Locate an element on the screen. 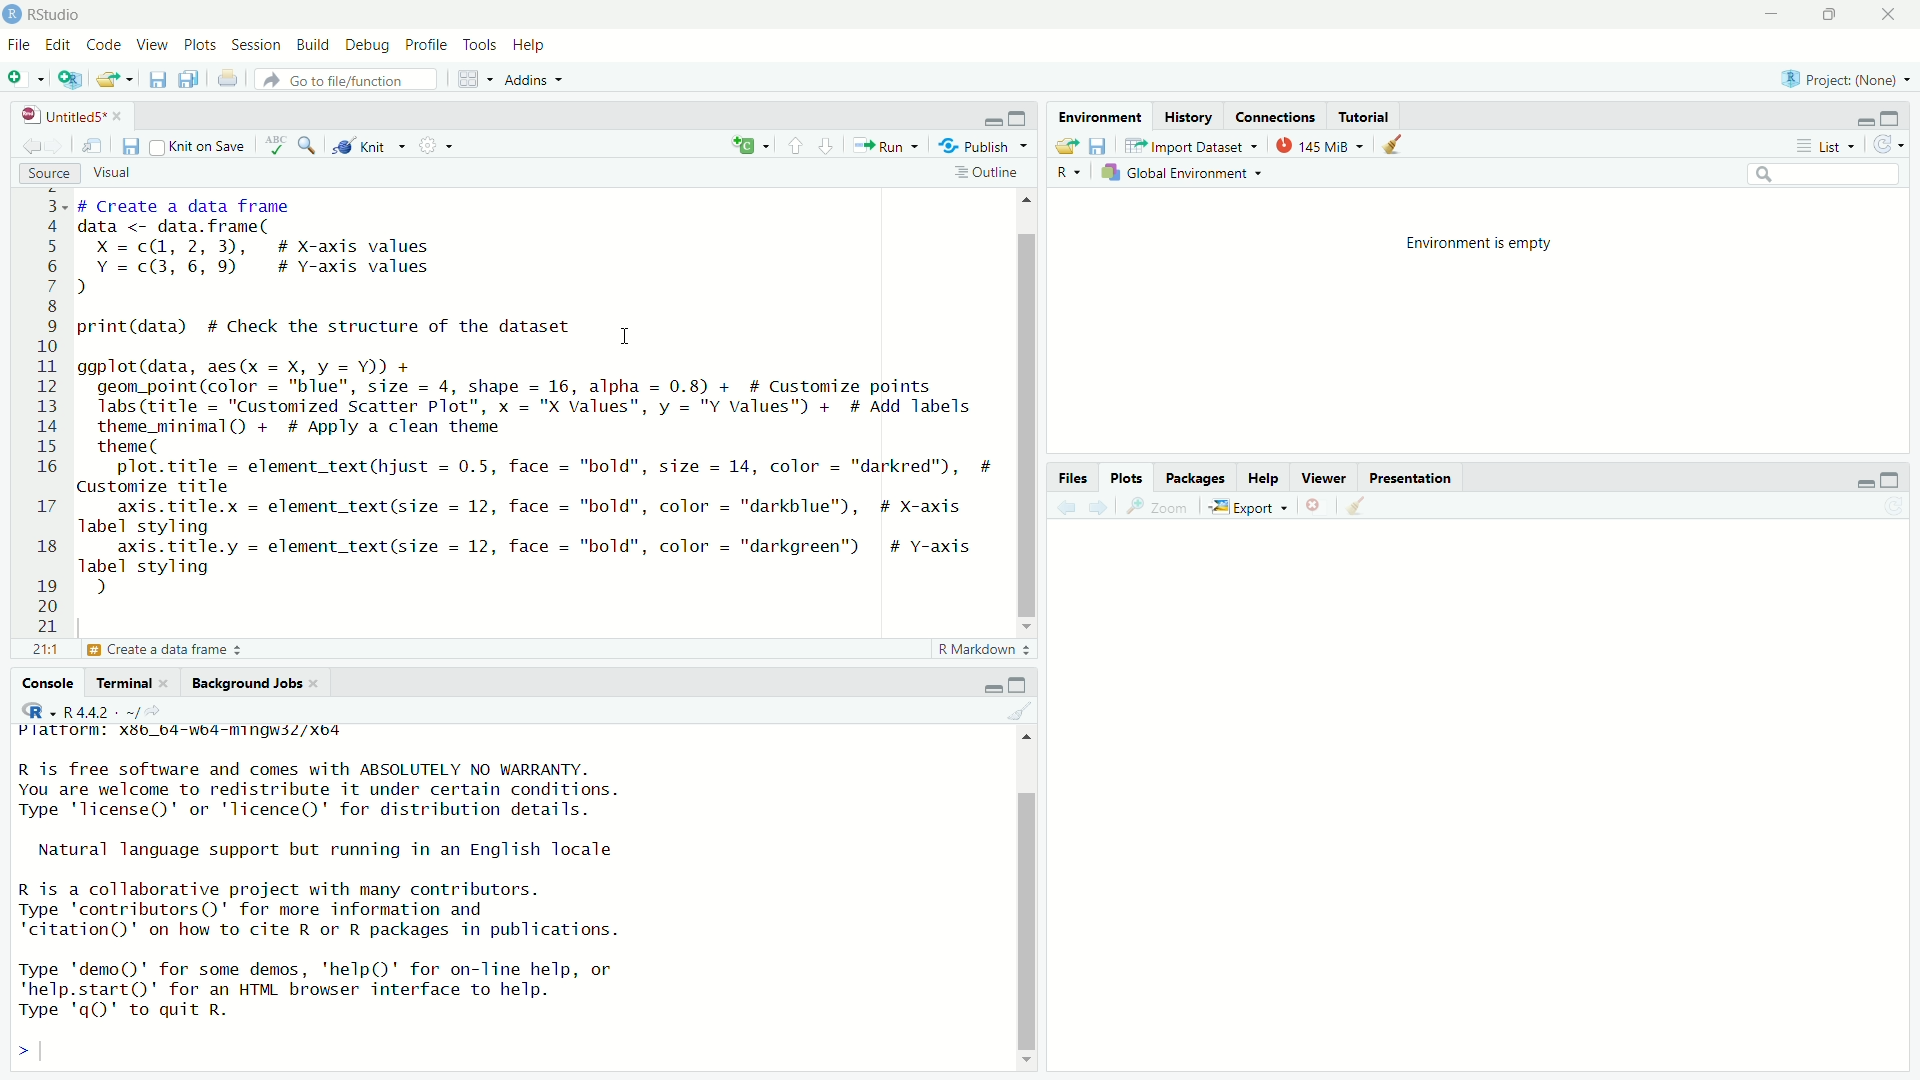 This screenshot has height=1080, width=1920. Console is located at coordinates (50, 683).